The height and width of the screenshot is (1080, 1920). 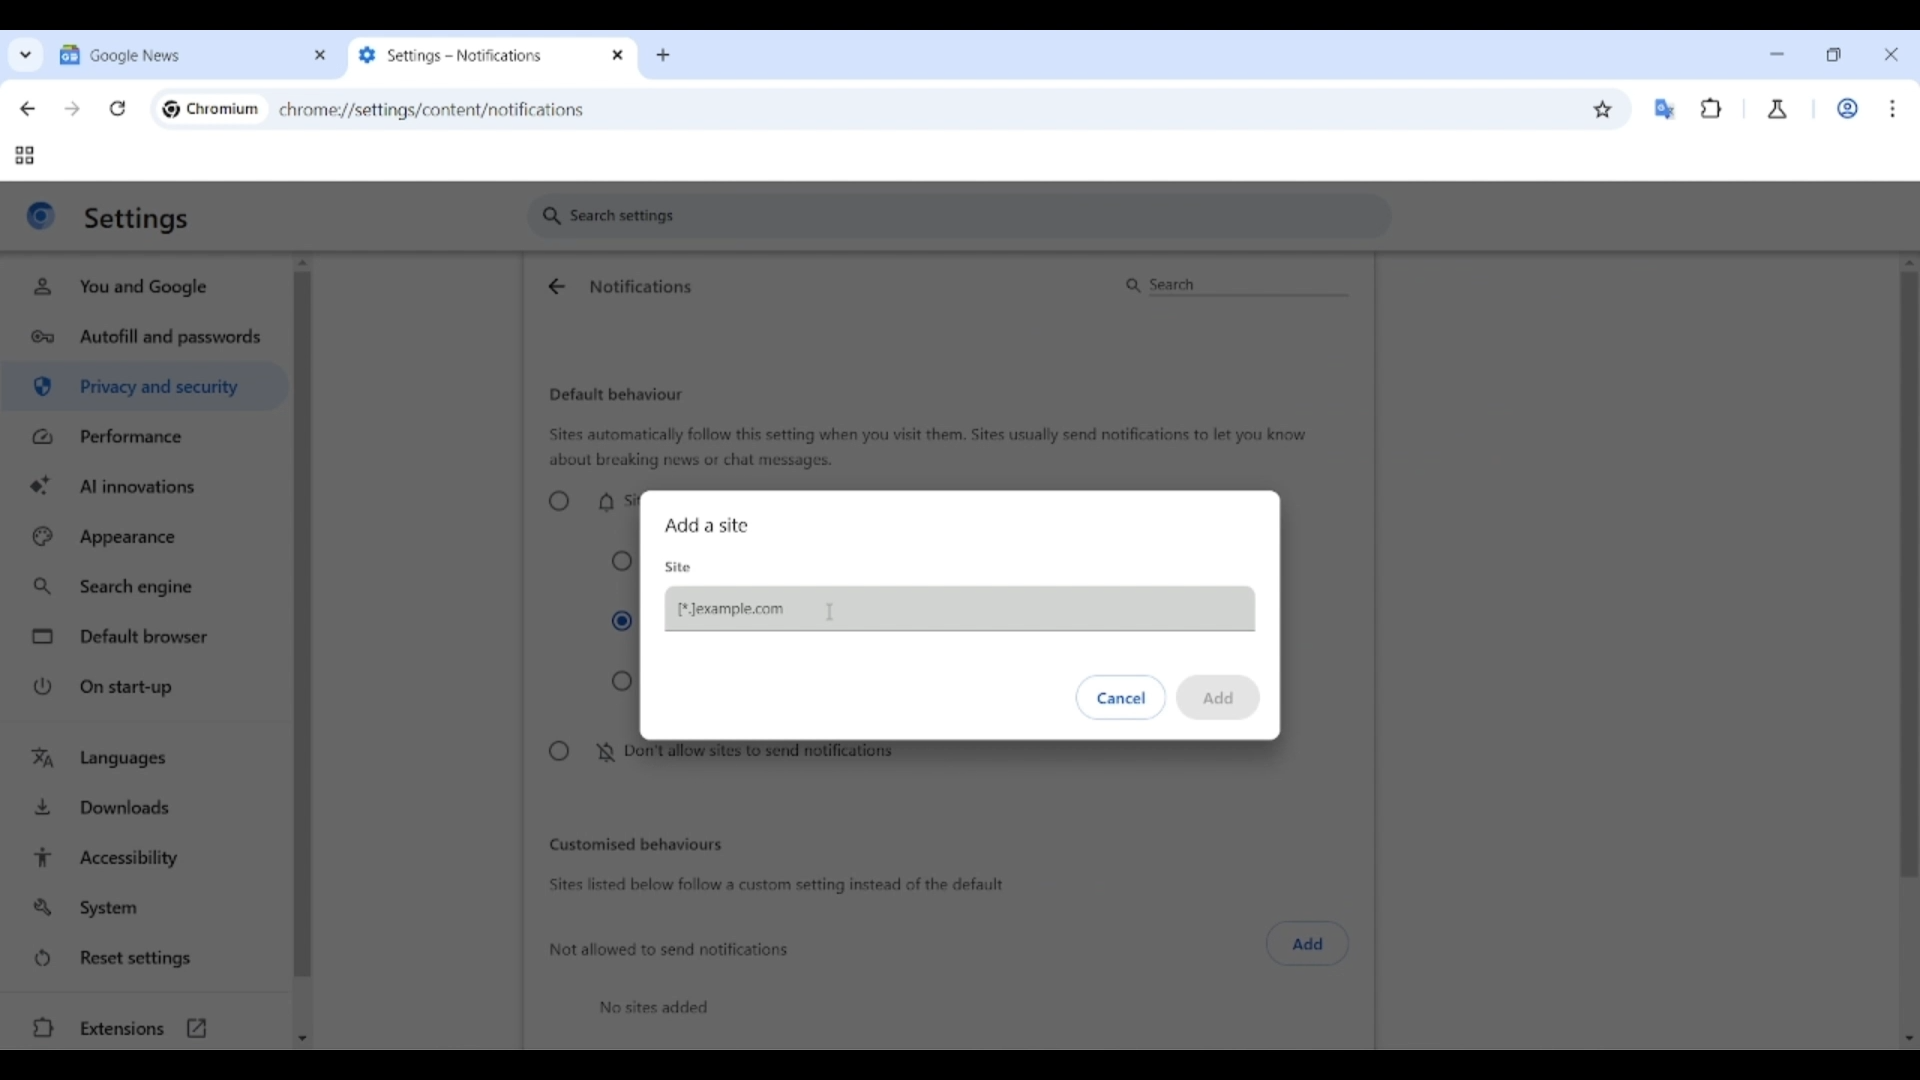 What do you see at coordinates (831, 610) in the screenshot?
I see `Cursor clicking on space to add site address` at bounding box center [831, 610].